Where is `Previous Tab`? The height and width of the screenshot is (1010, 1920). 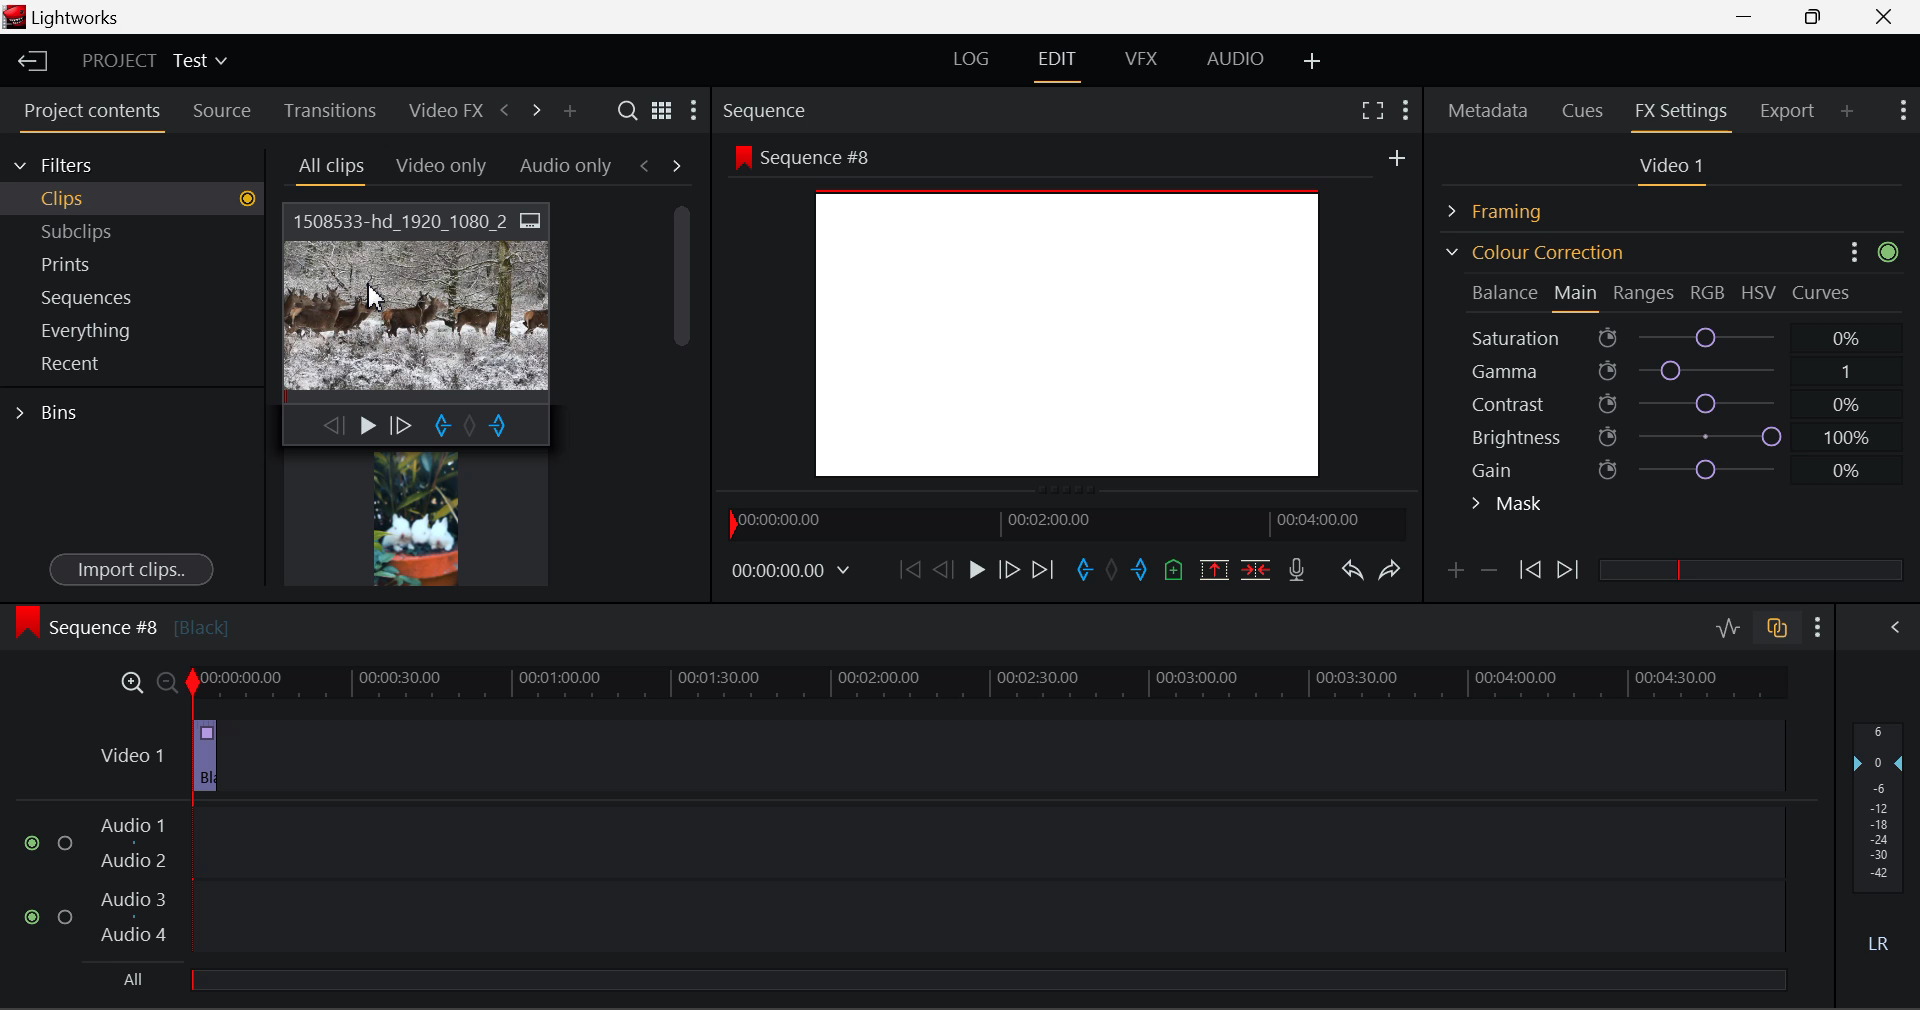 Previous Tab is located at coordinates (648, 165).